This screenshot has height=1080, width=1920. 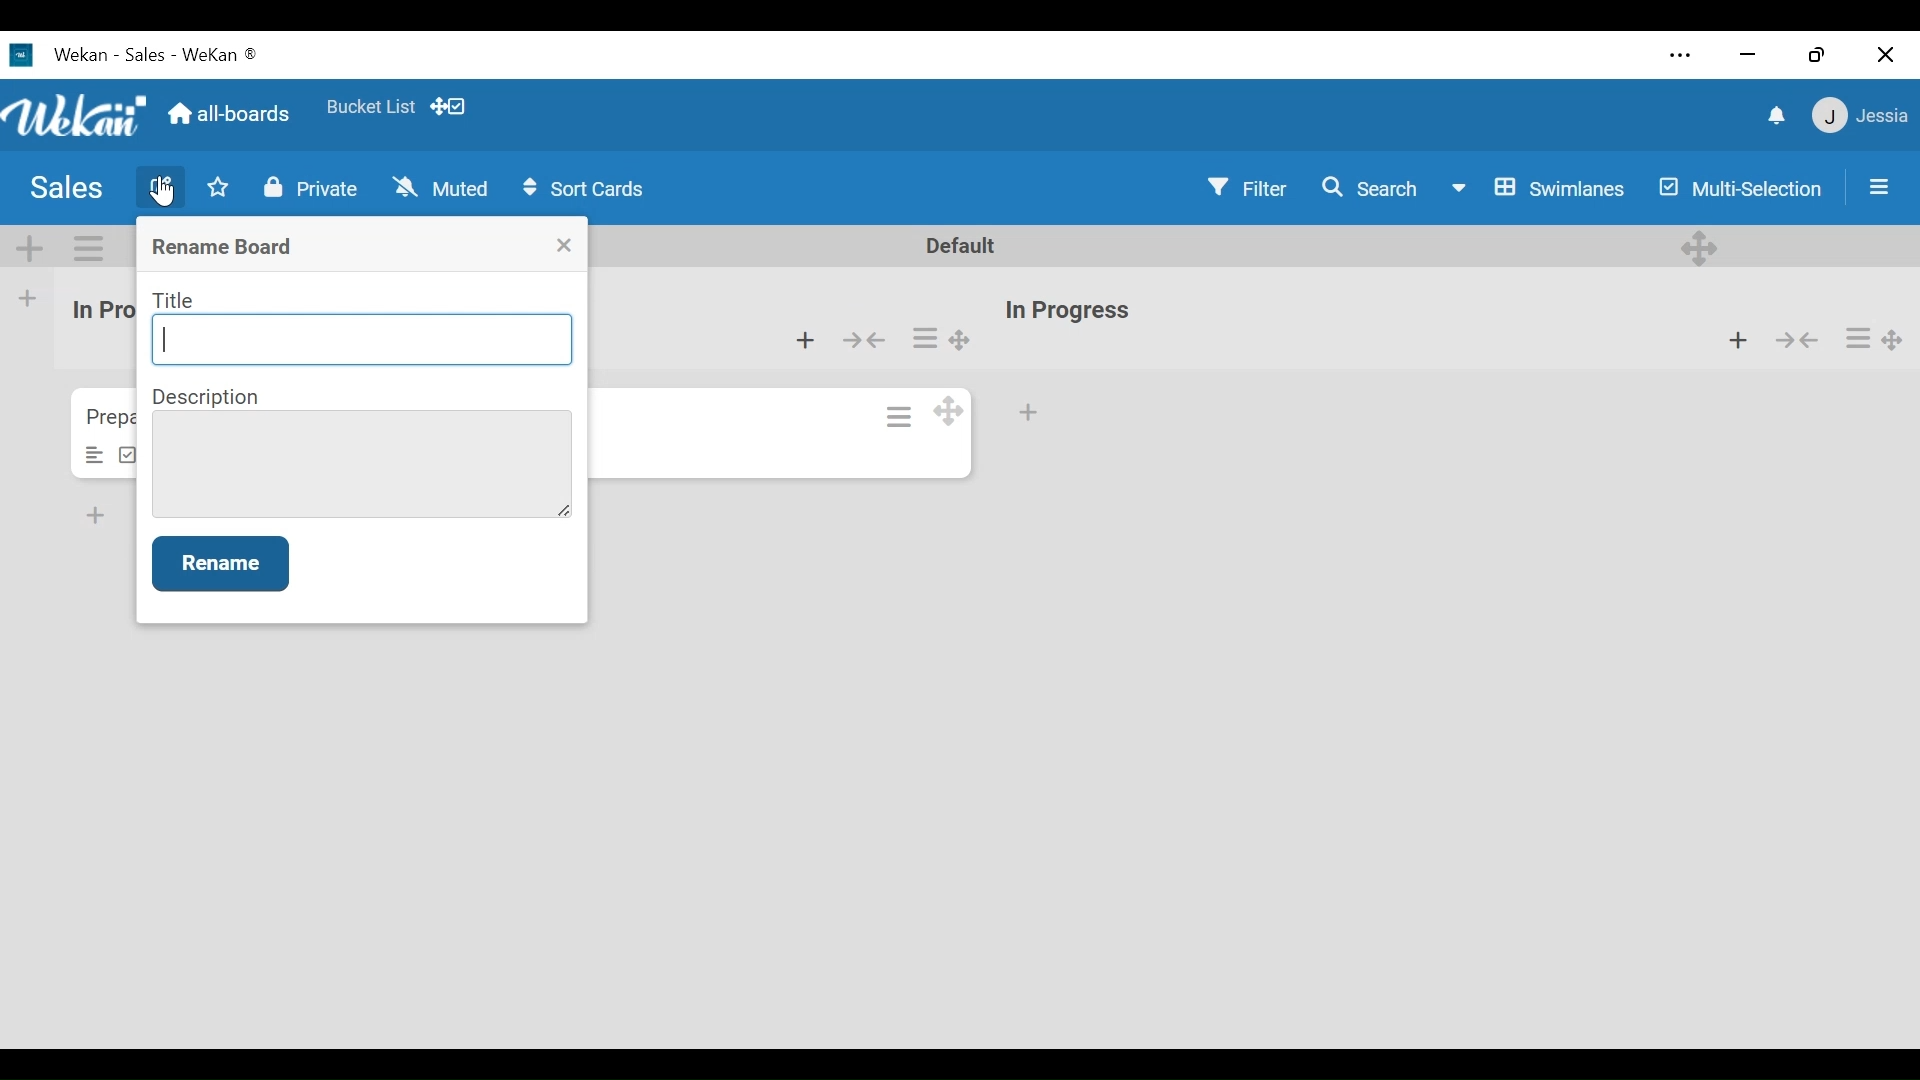 What do you see at coordinates (107, 53) in the screenshot?
I see `Wekan` at bounding box center [107, 53].